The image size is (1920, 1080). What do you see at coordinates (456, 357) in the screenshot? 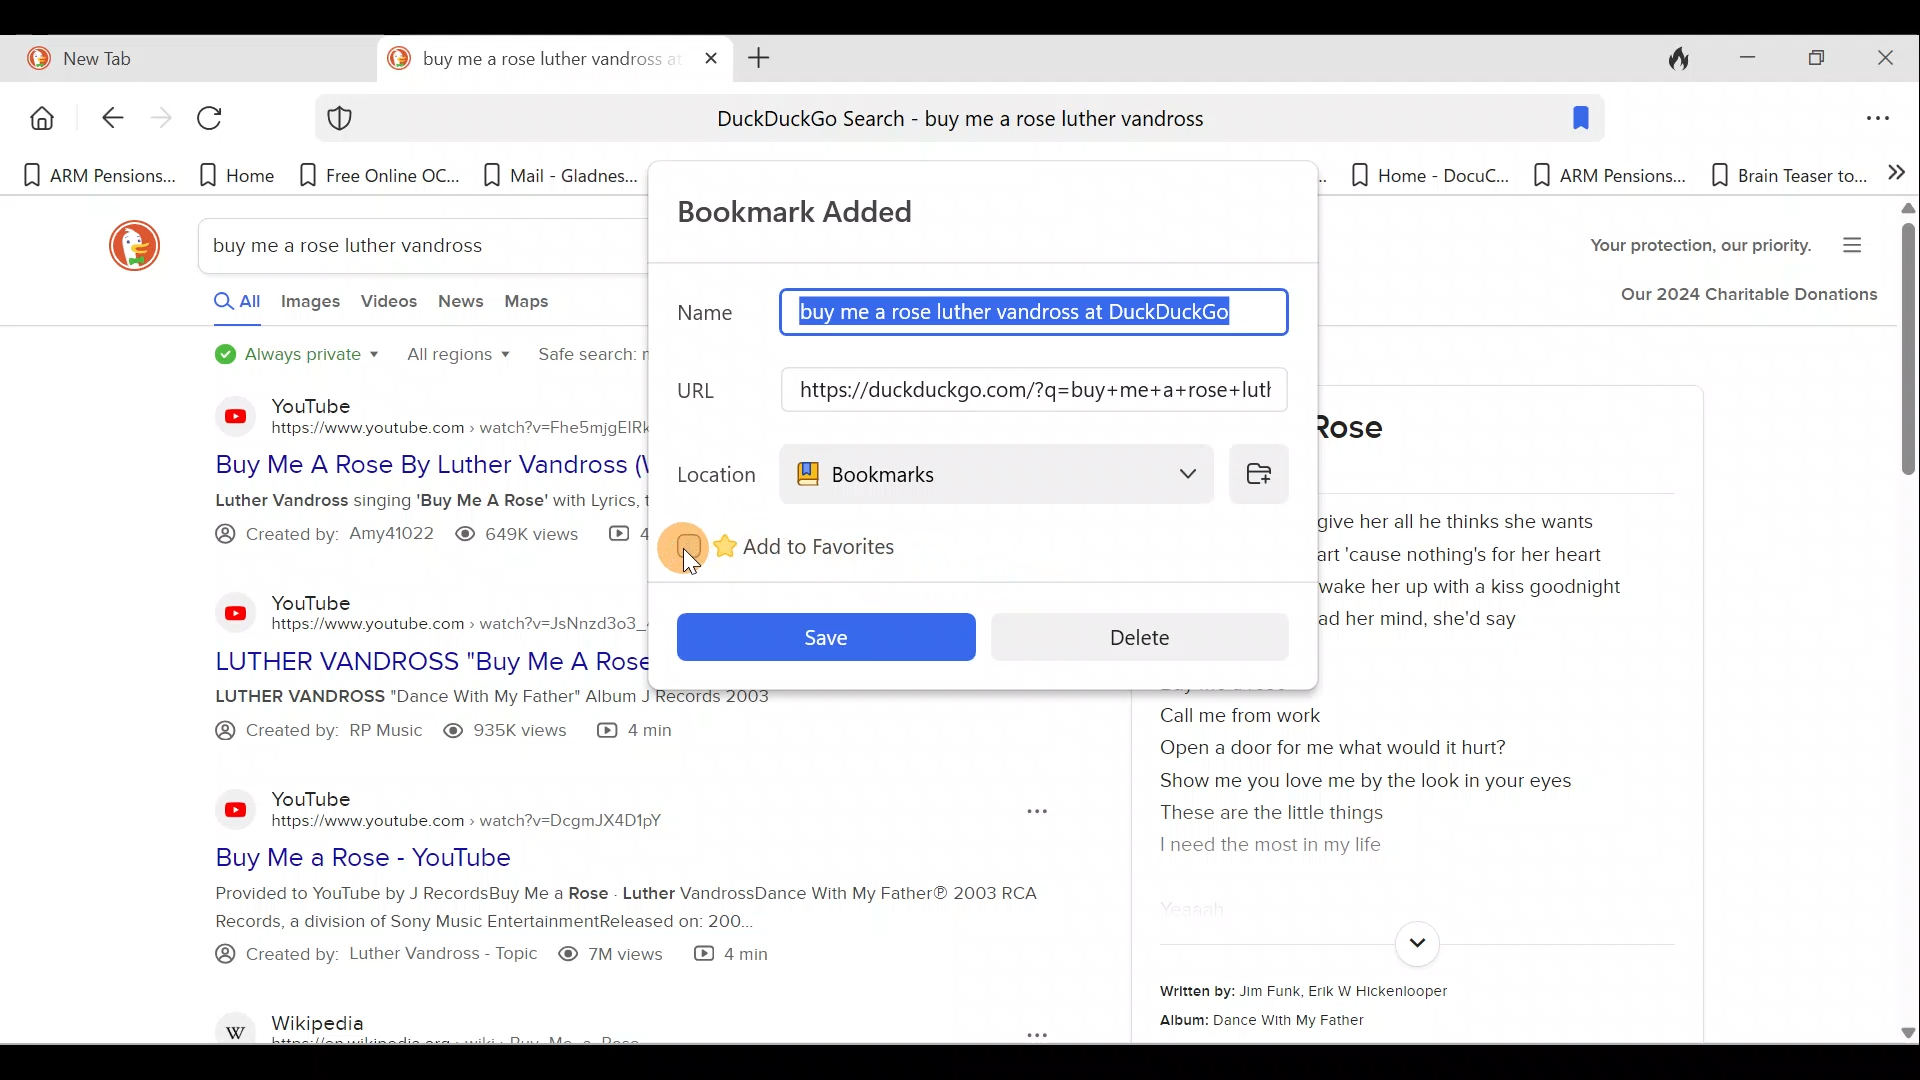
I see `All regions` at bounding box center [456, 357].